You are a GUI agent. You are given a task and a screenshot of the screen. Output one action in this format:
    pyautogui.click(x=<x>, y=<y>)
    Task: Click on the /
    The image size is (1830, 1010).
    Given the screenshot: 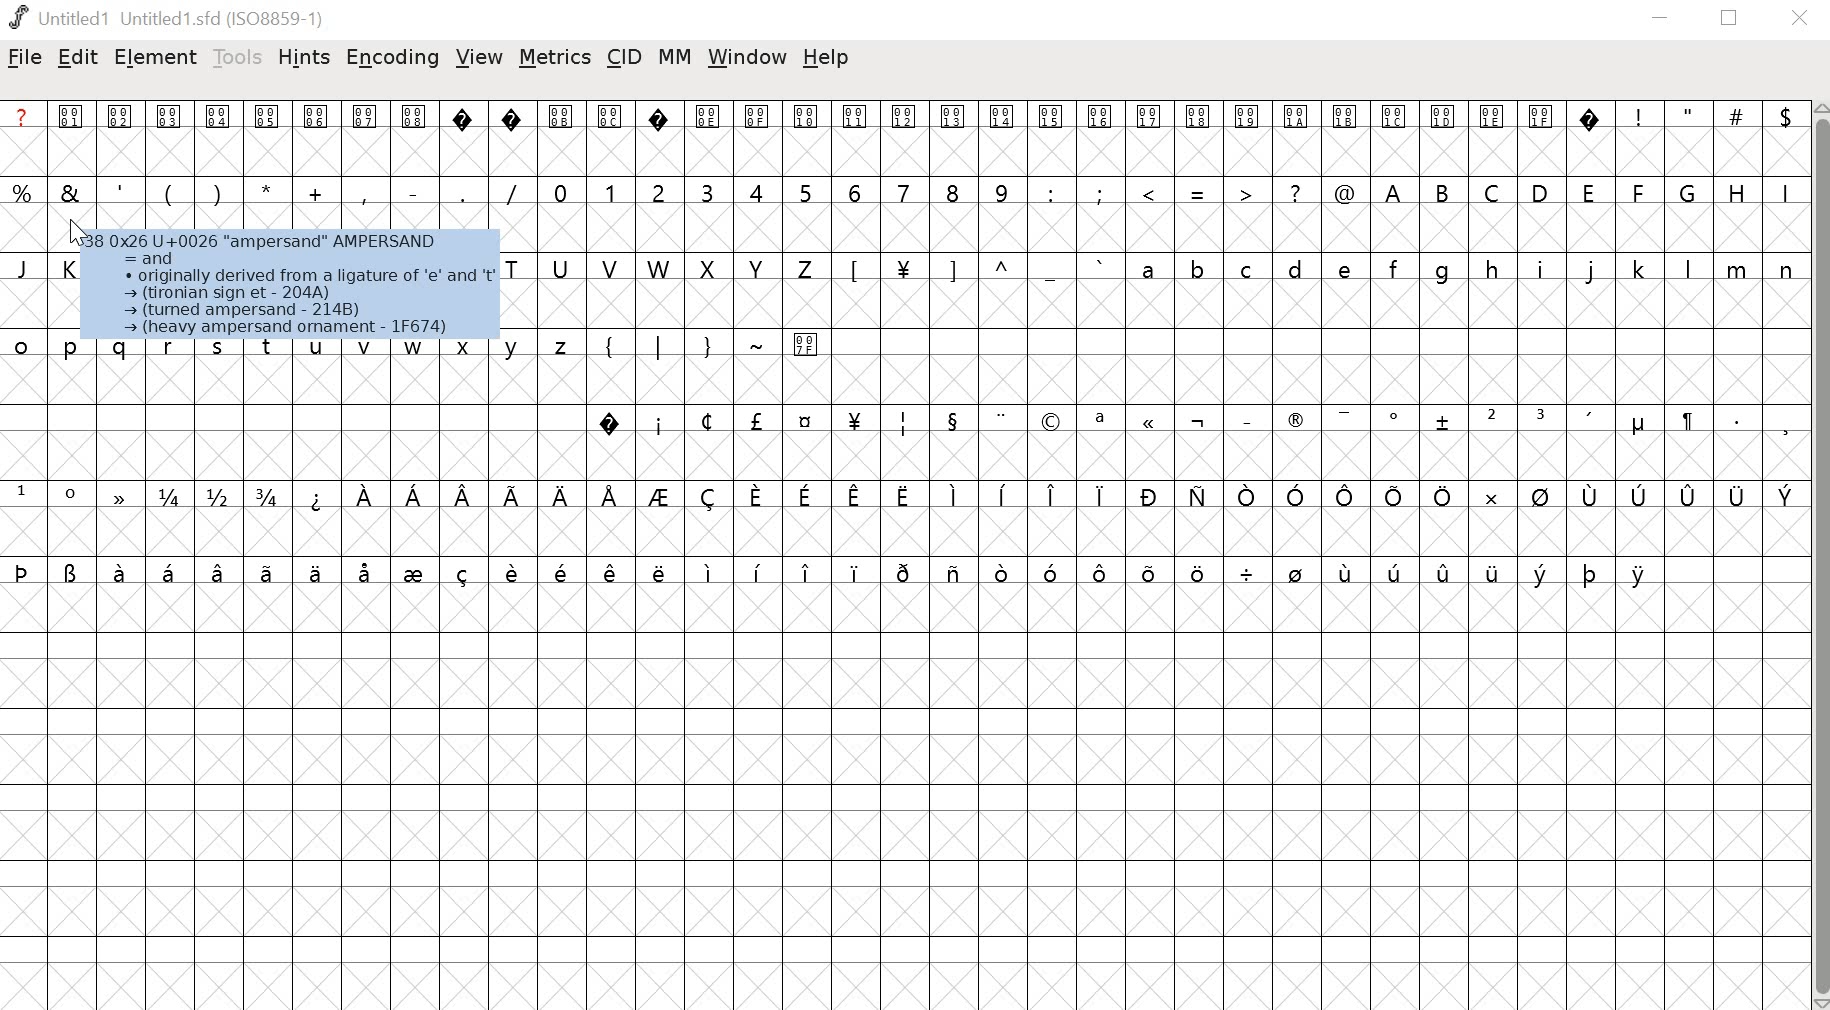 What is the action you would take?
    pyautogui.click(x=512, y=191)
    